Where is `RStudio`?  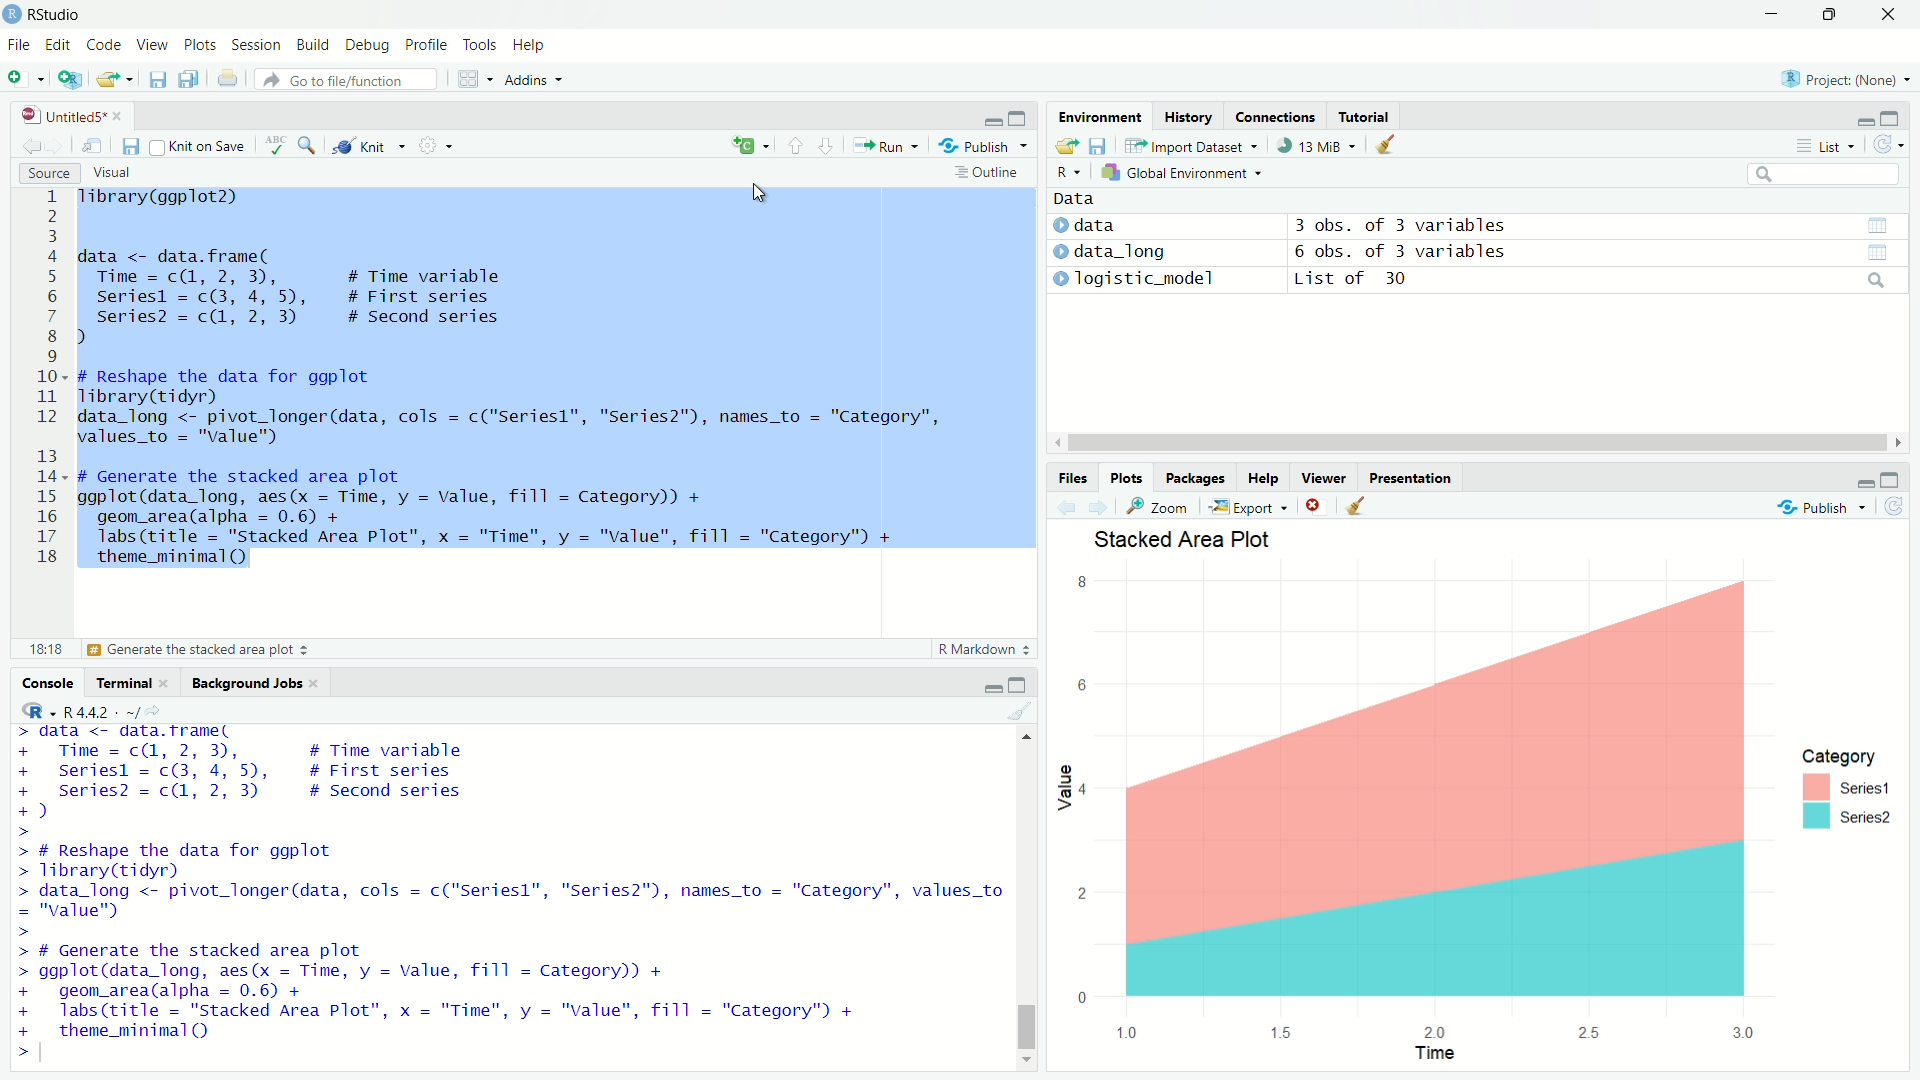 RStudio is located at coordinates (51, 13).